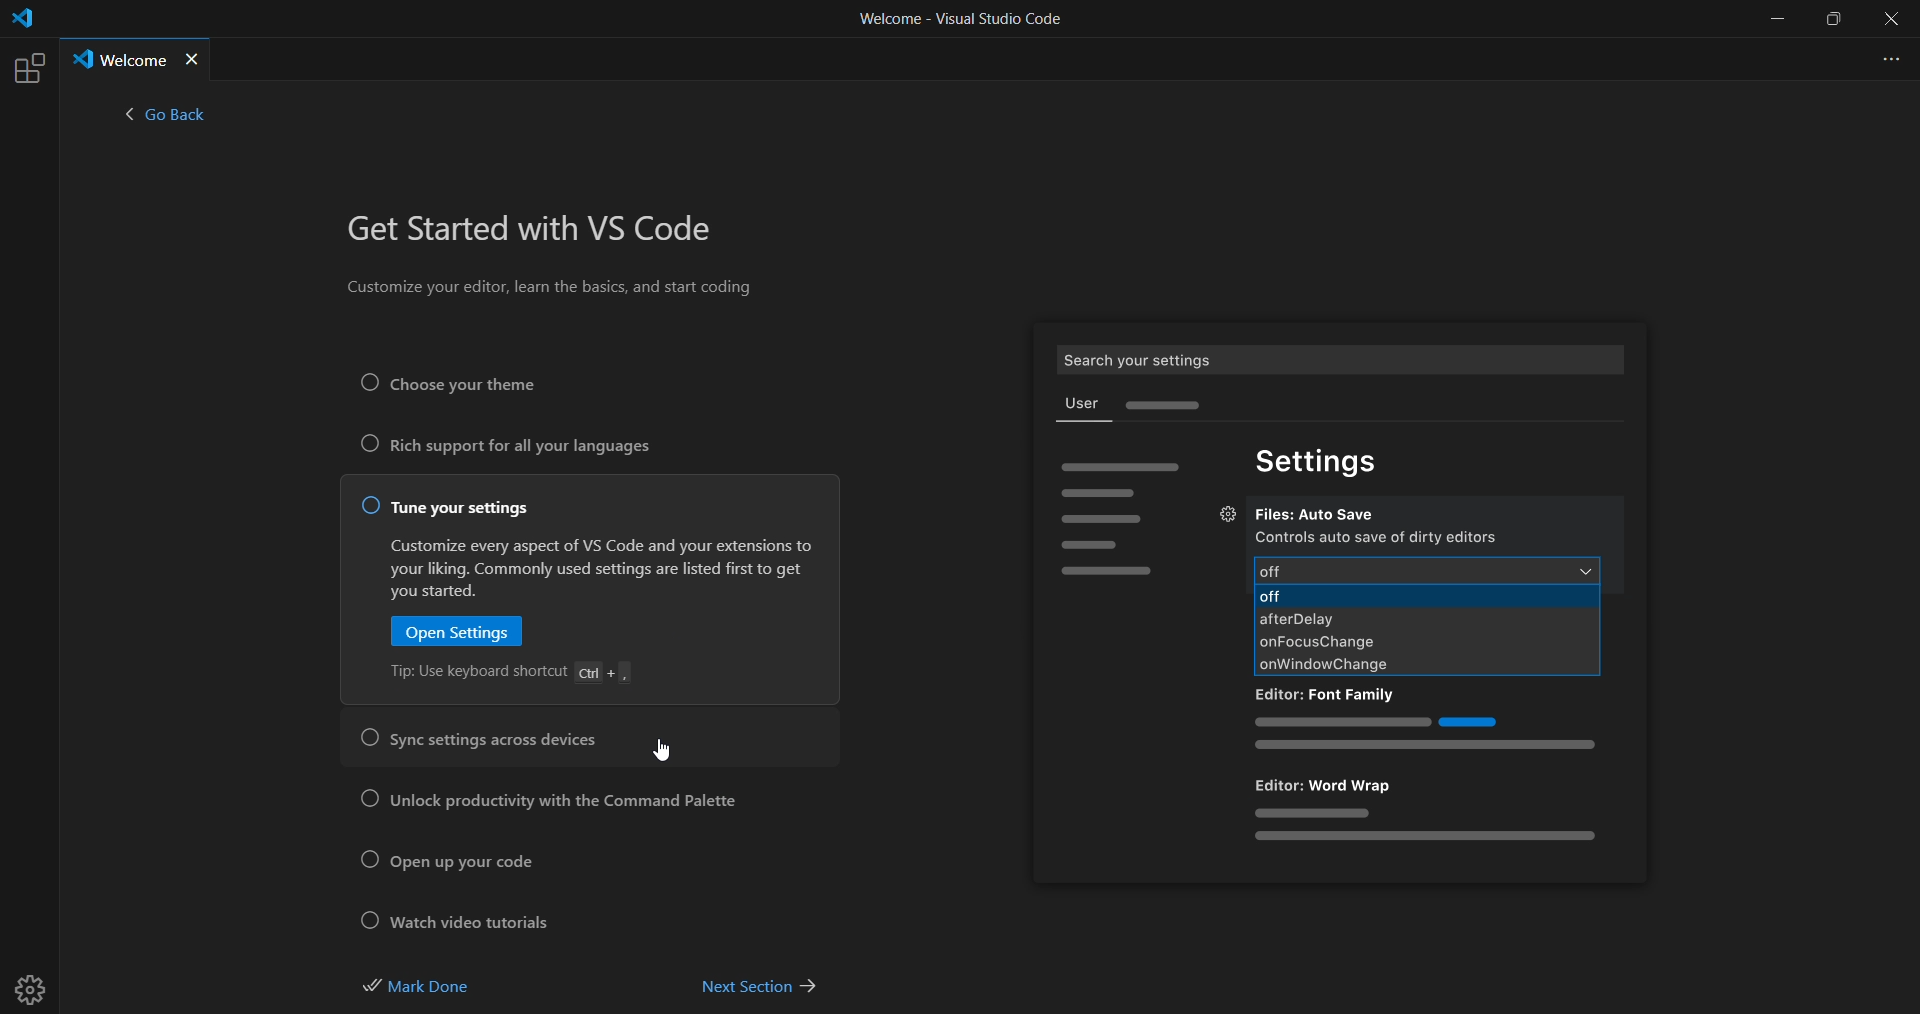 This screenshot has width=1920, height=1014. Describe the element at coordinates (514, 675) in the screenshot. I see `tip: Use keyboard shortcut Ctrl + ,` at that location.